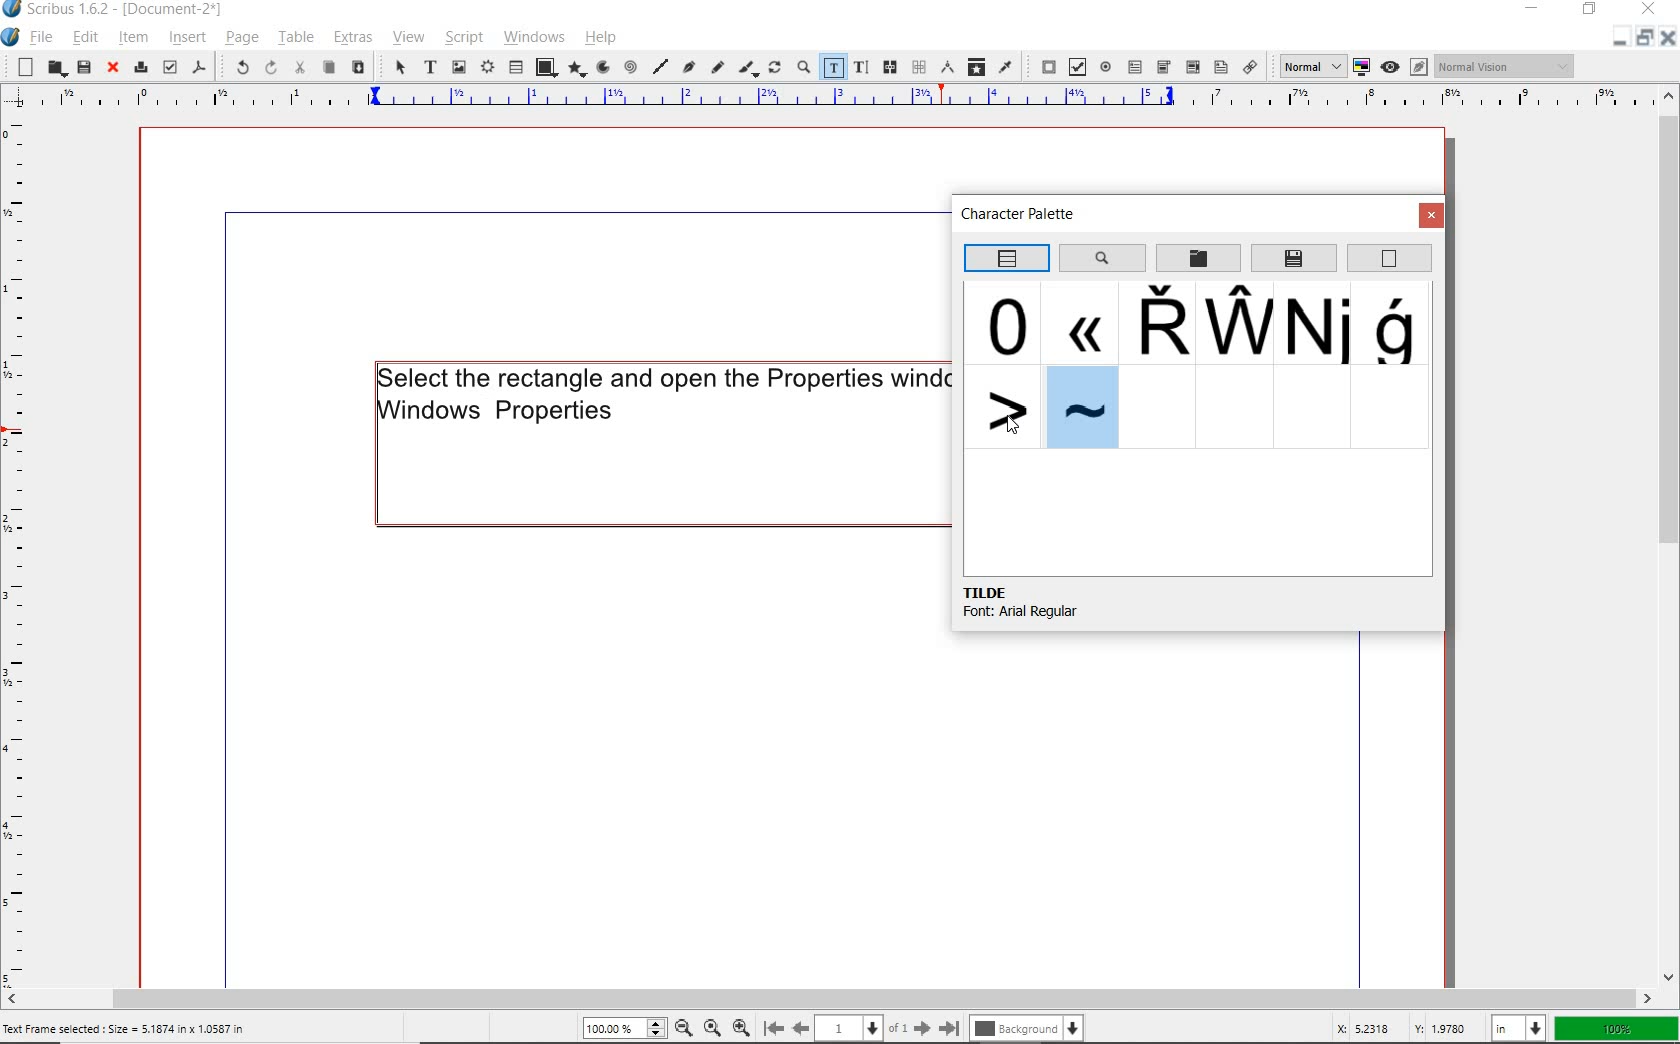  I want to click on help, so click(601, 38).